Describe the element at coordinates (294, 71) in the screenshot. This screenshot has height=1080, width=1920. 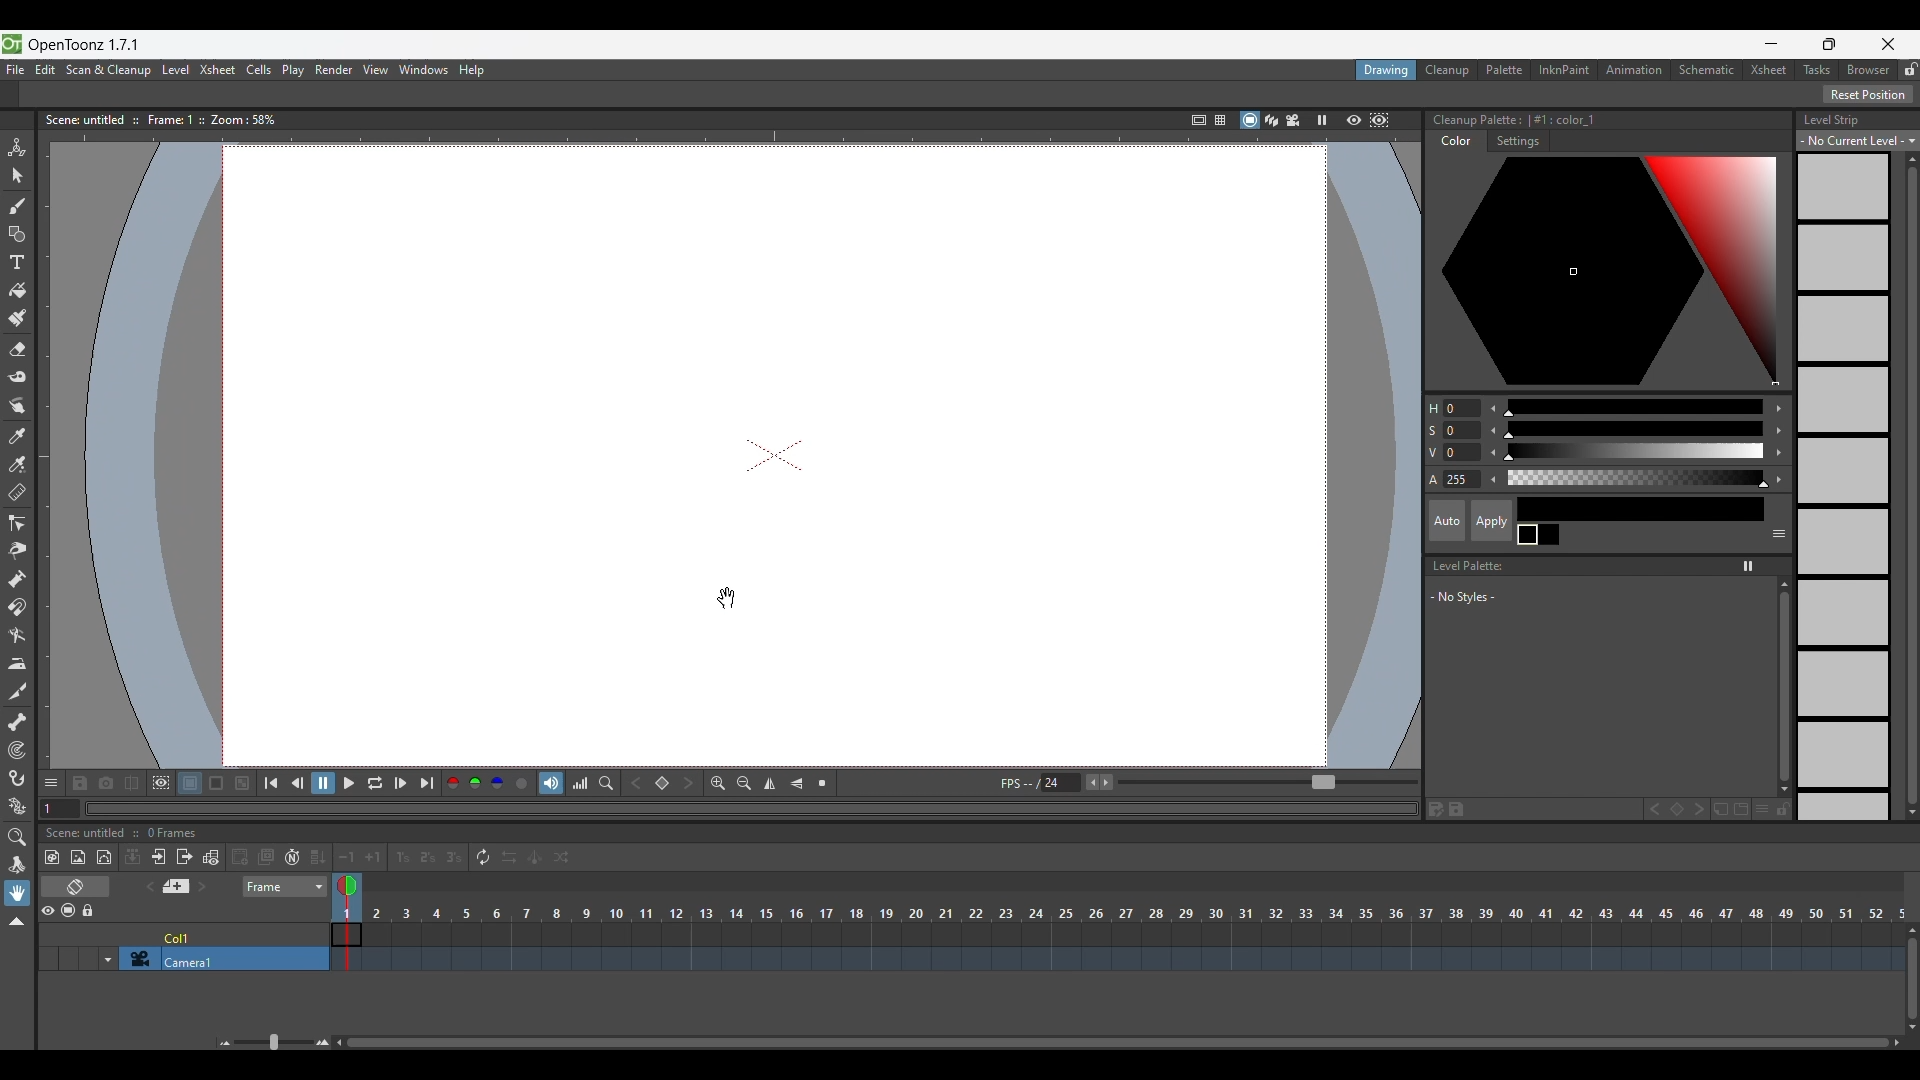
I see `Play` at that location.